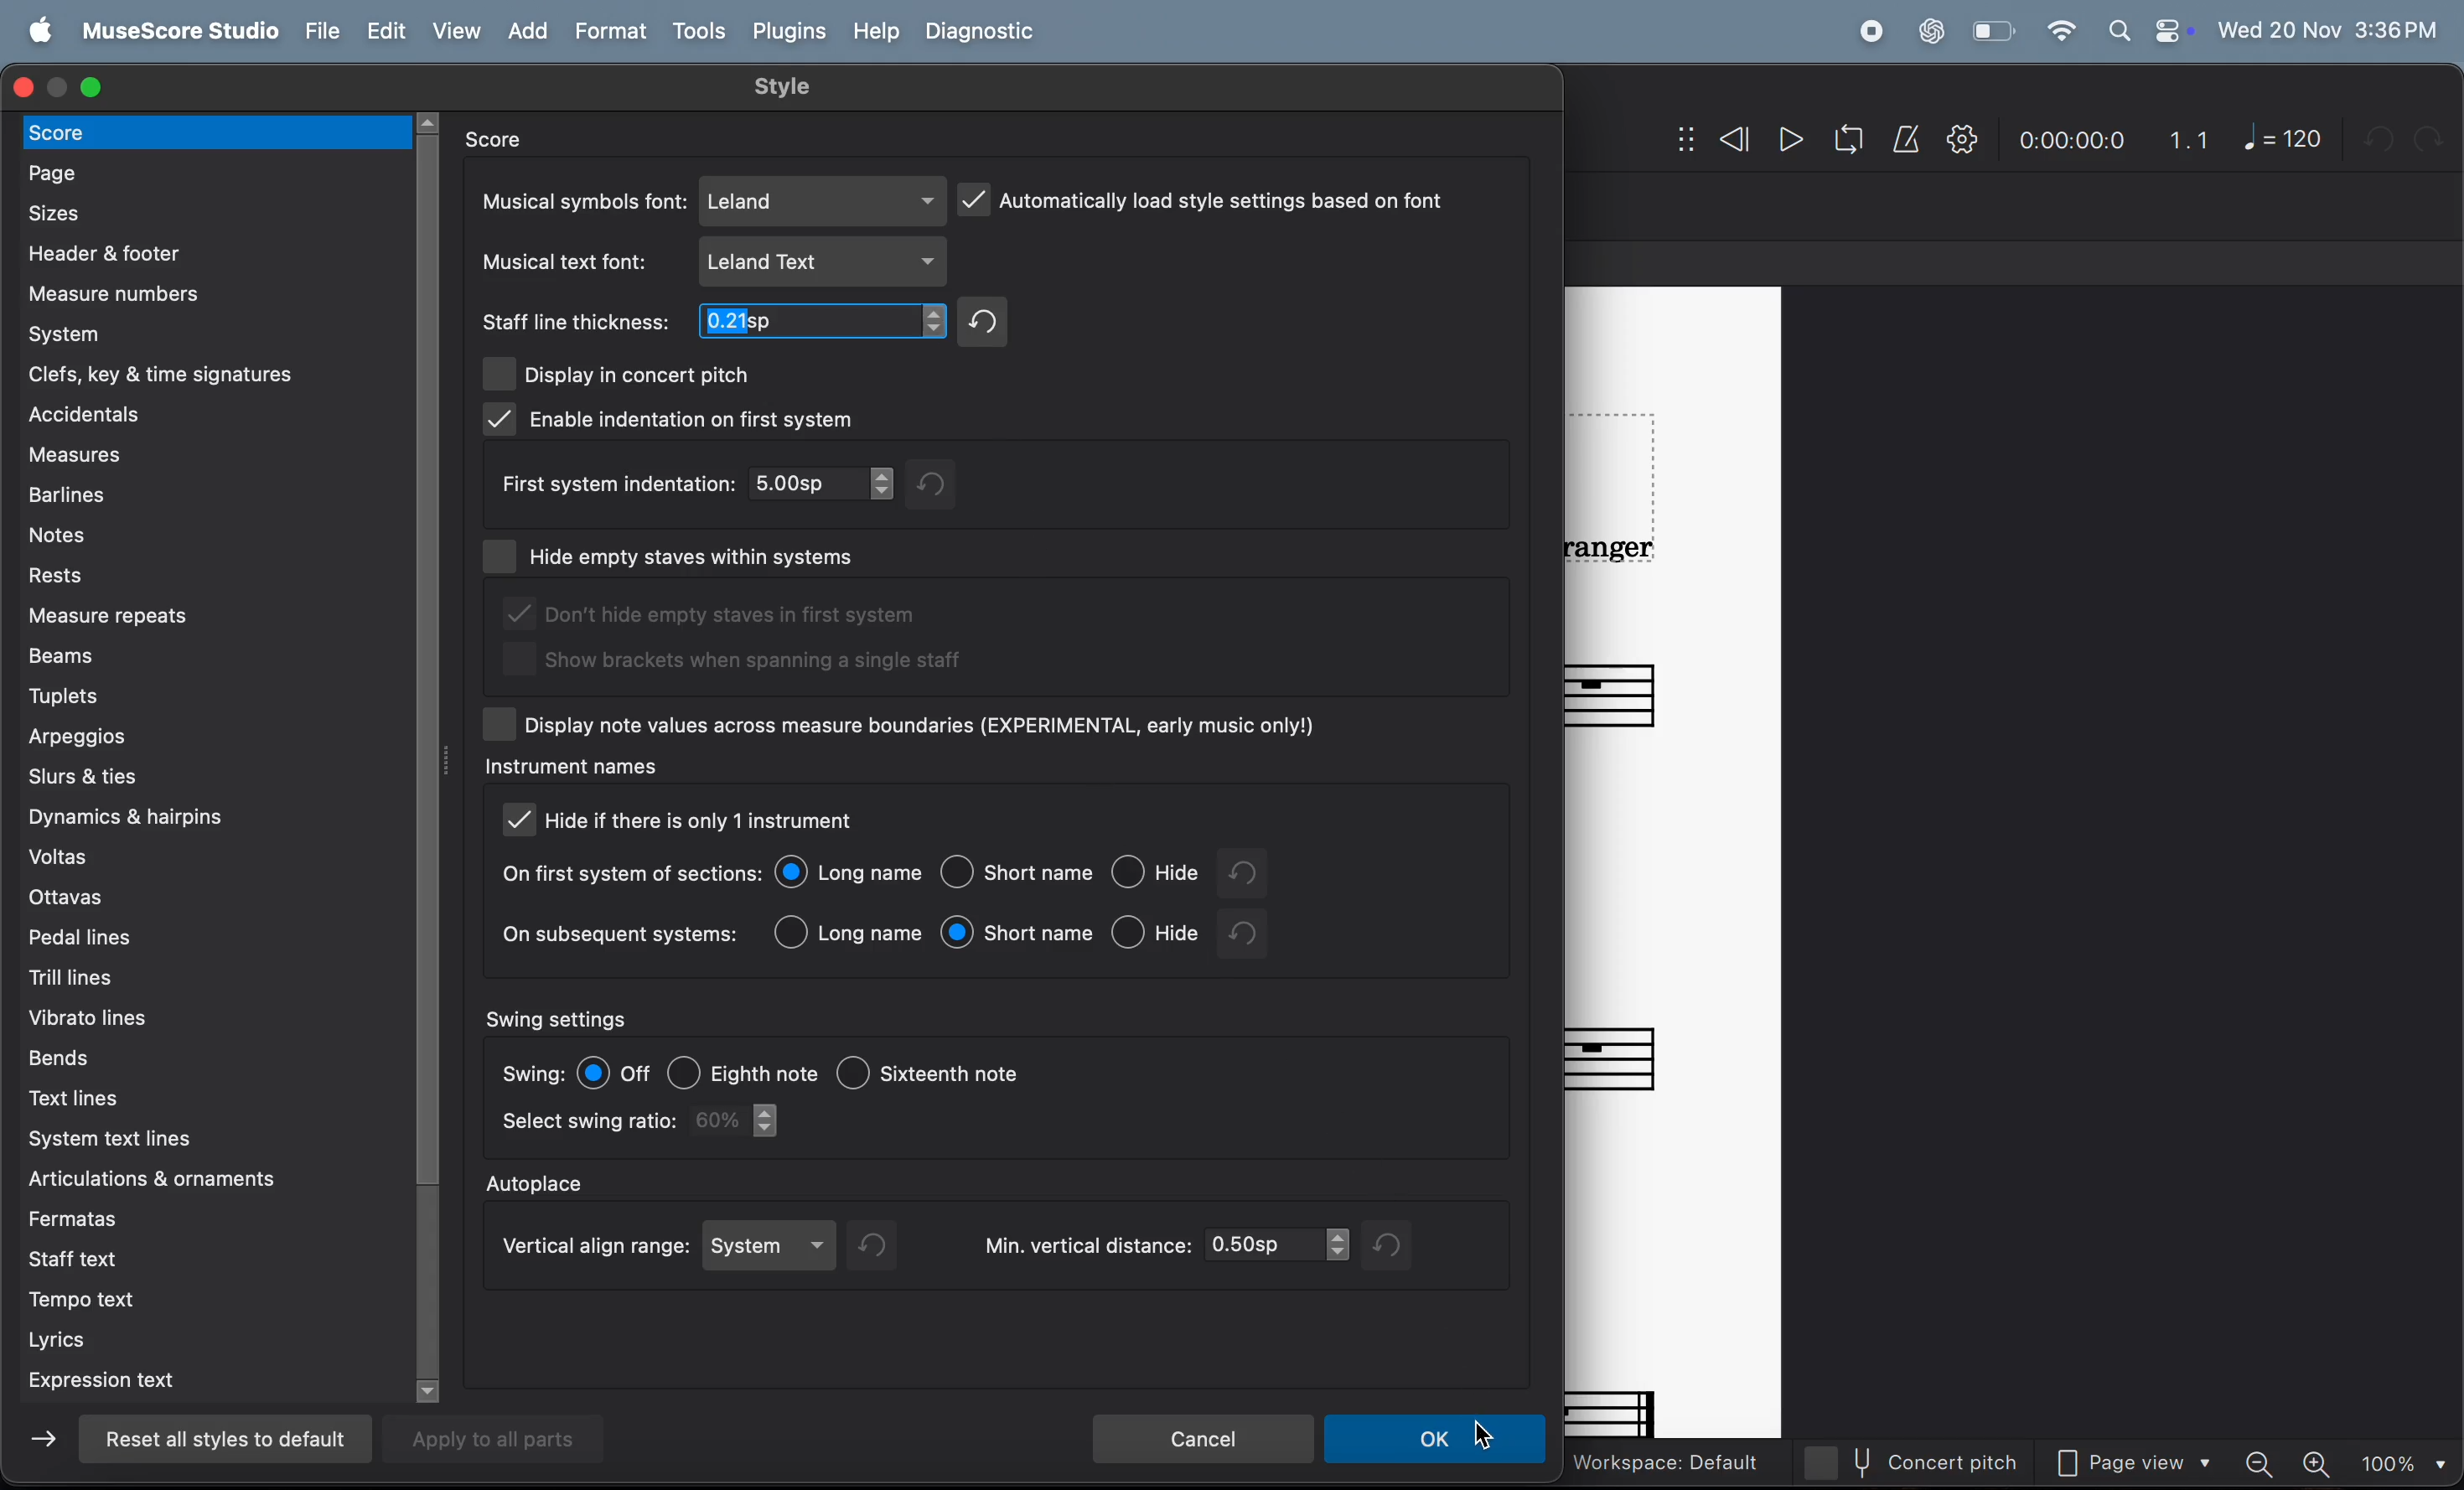 This screenshot has width=2464, height=1490. I want to click on measures, so click(208, 456).